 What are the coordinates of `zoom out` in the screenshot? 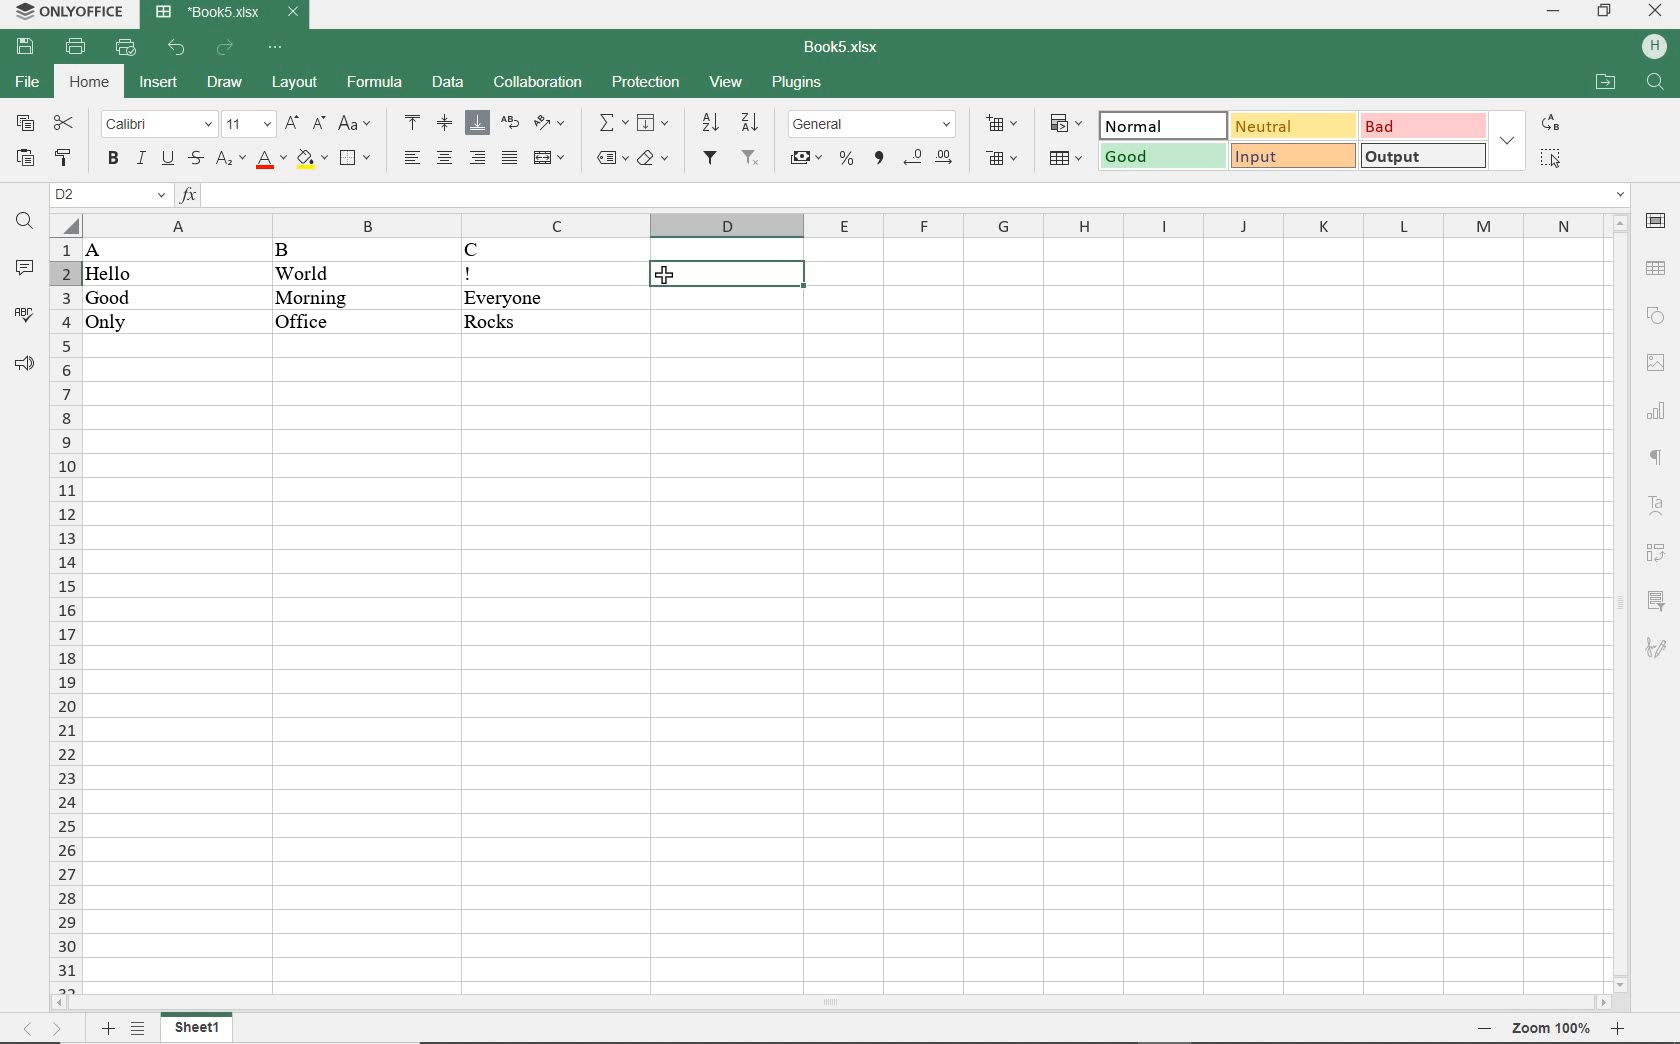 It's located at (1483, 1027).